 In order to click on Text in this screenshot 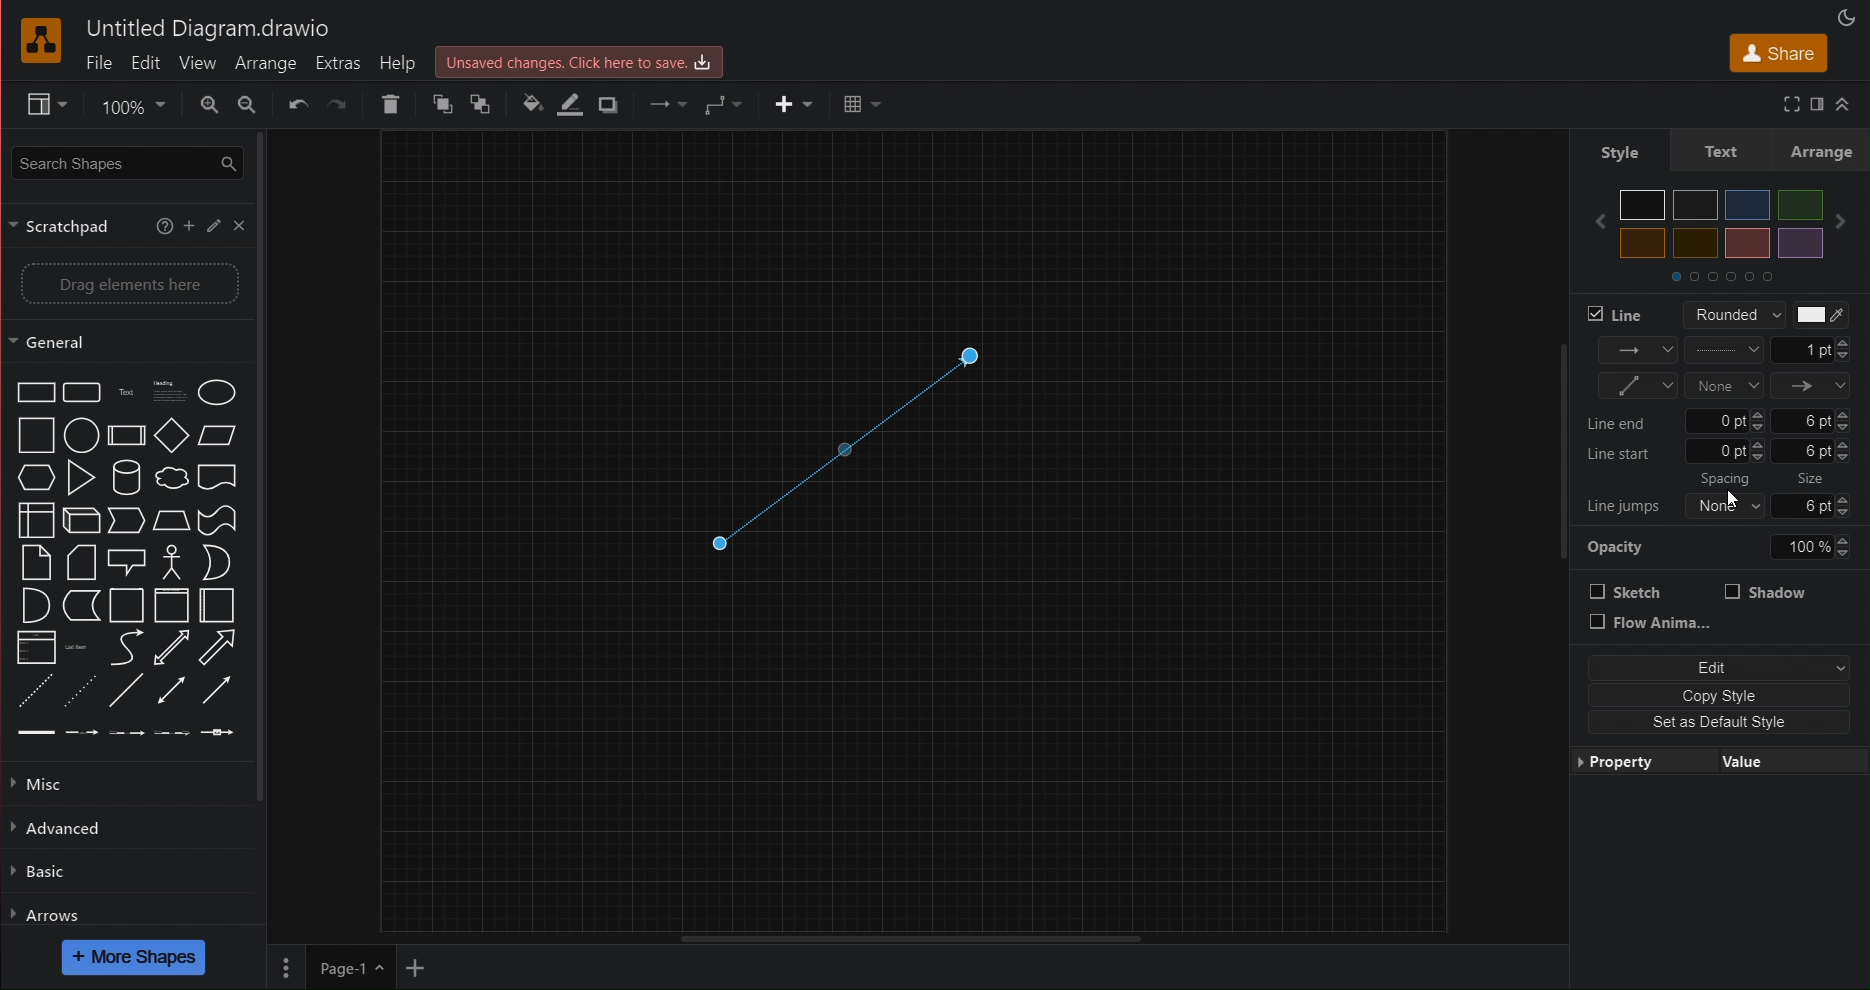, I will do `click(1719, 152)`.